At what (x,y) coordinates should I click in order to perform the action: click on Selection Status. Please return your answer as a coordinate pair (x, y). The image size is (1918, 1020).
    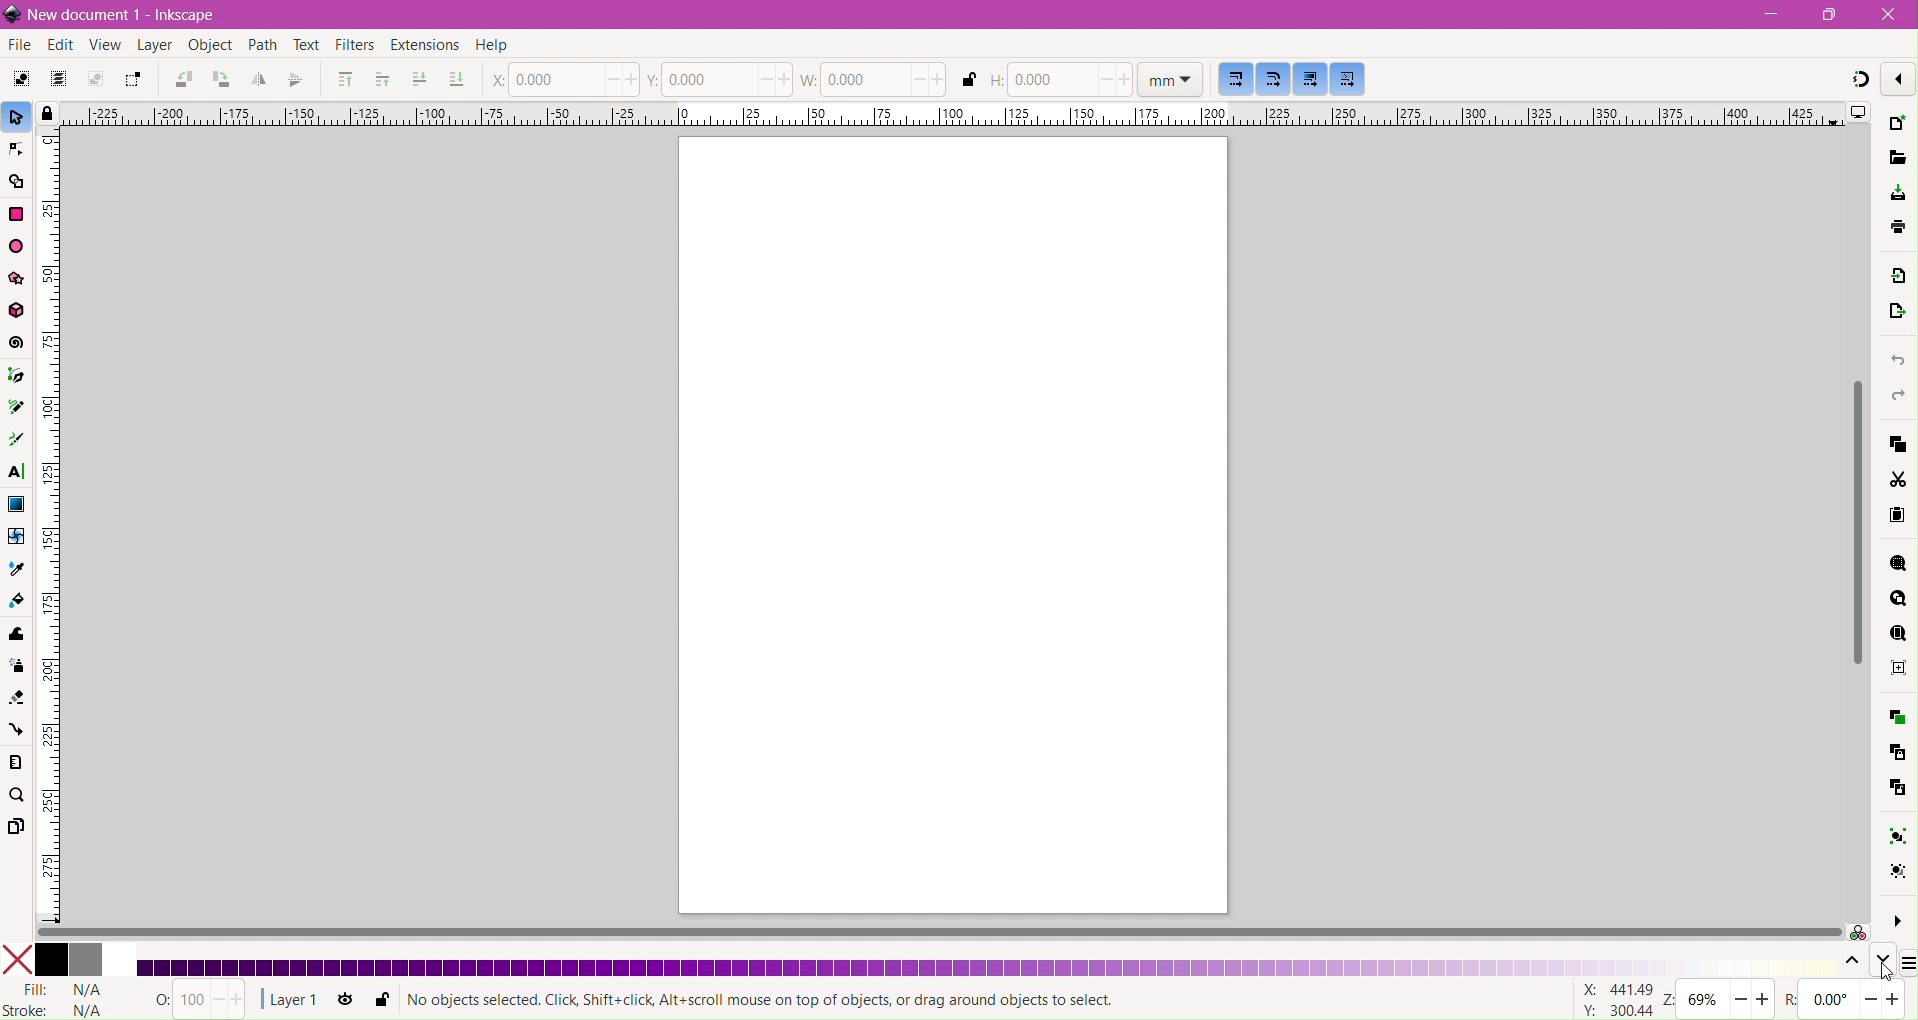
    Looking at the image, I should click on (766, 1001).